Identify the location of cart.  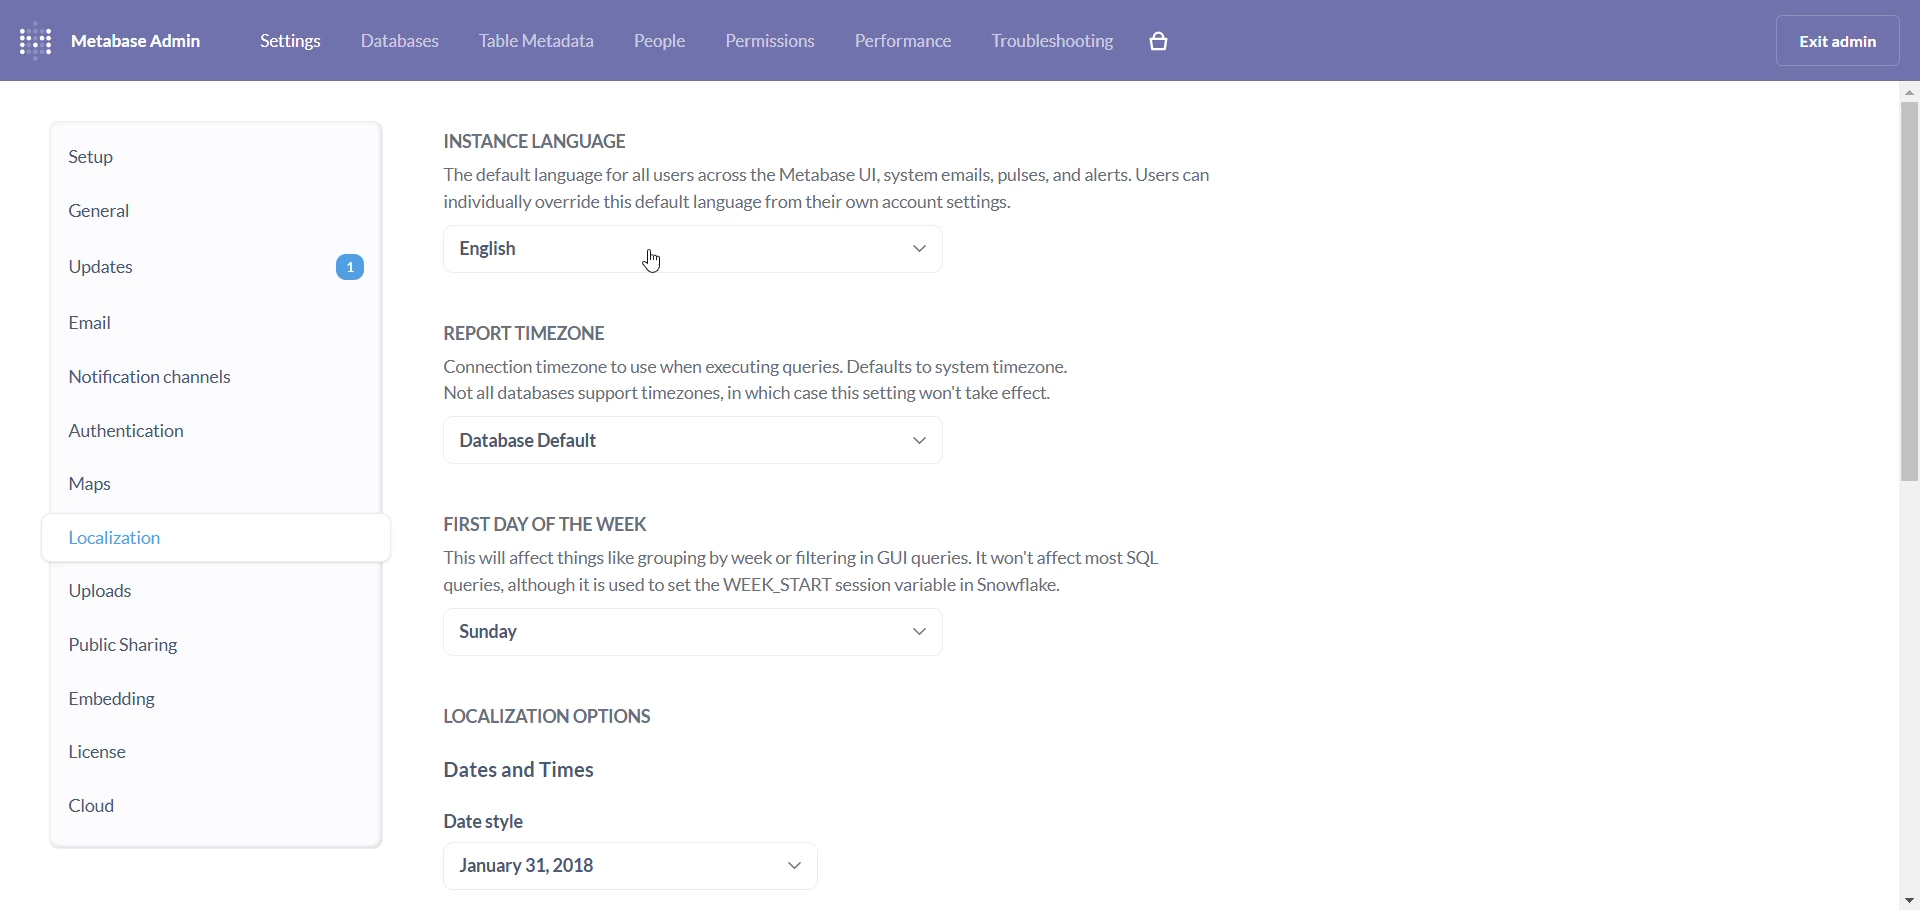
(1159, 41).